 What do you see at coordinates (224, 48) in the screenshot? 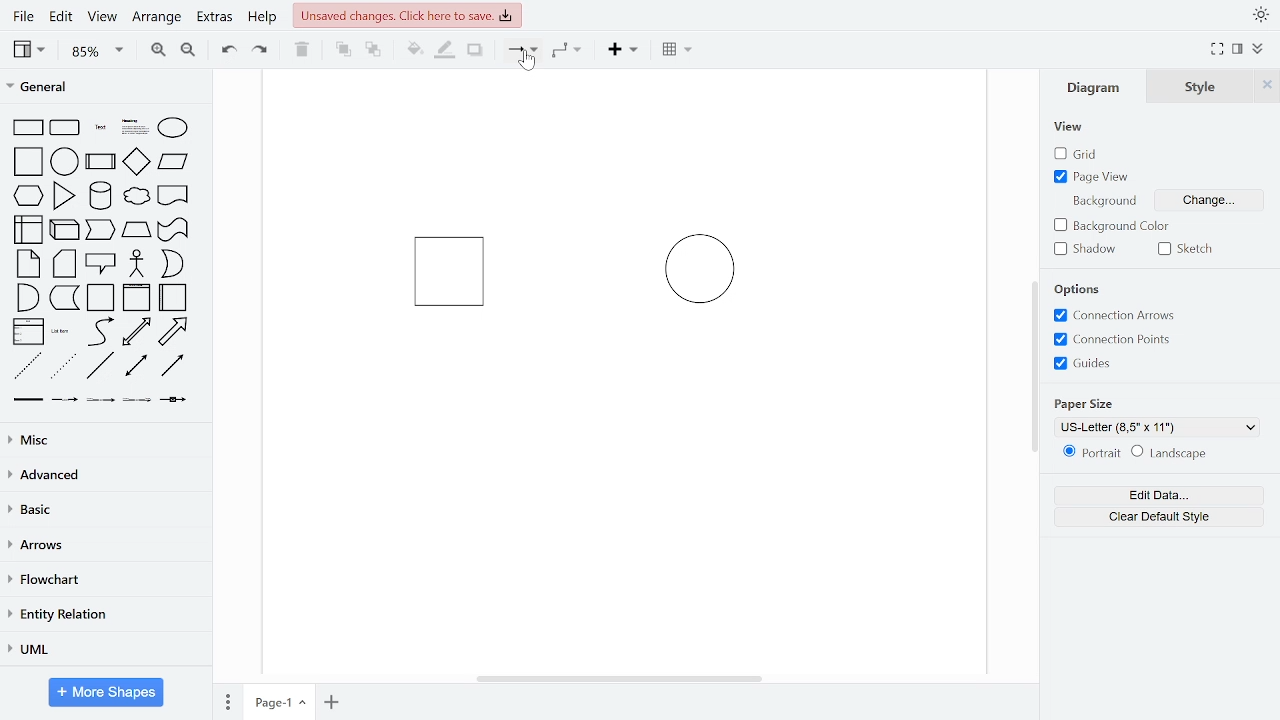
I see `undo` at bounding box center [224, 48].